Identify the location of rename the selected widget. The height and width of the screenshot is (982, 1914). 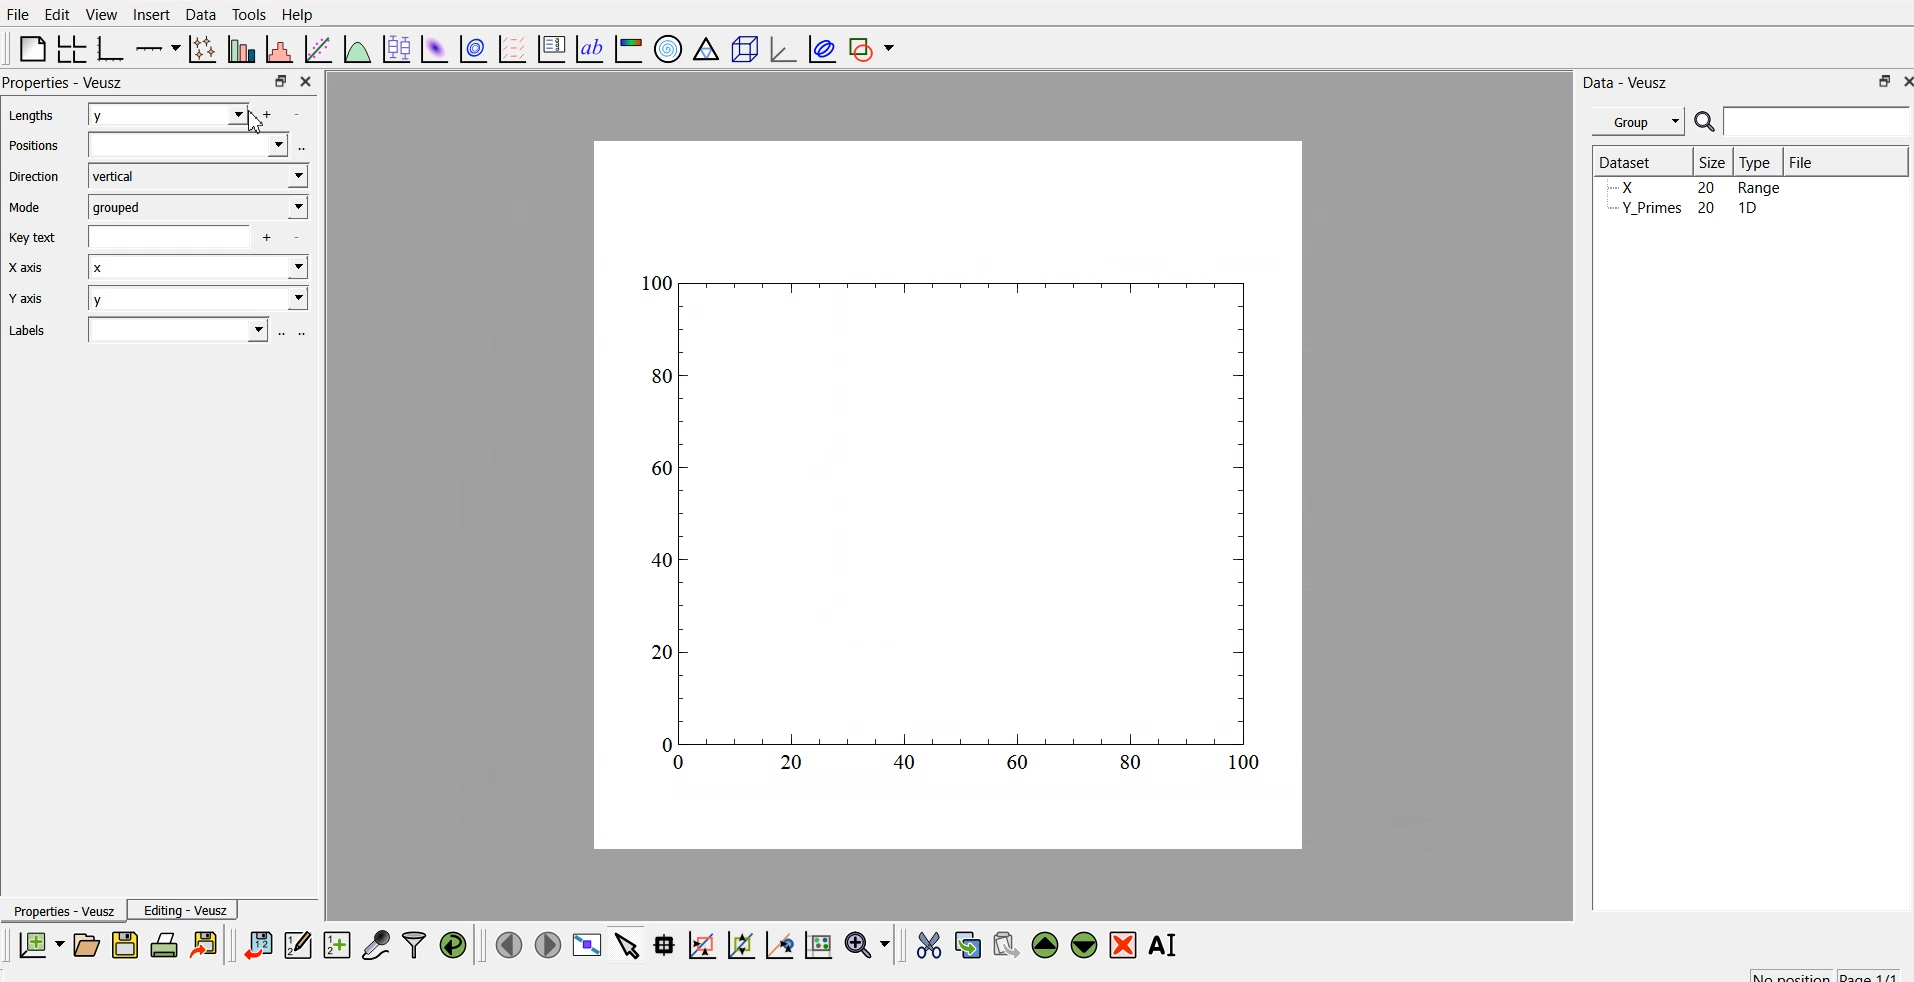
(1168, 942).